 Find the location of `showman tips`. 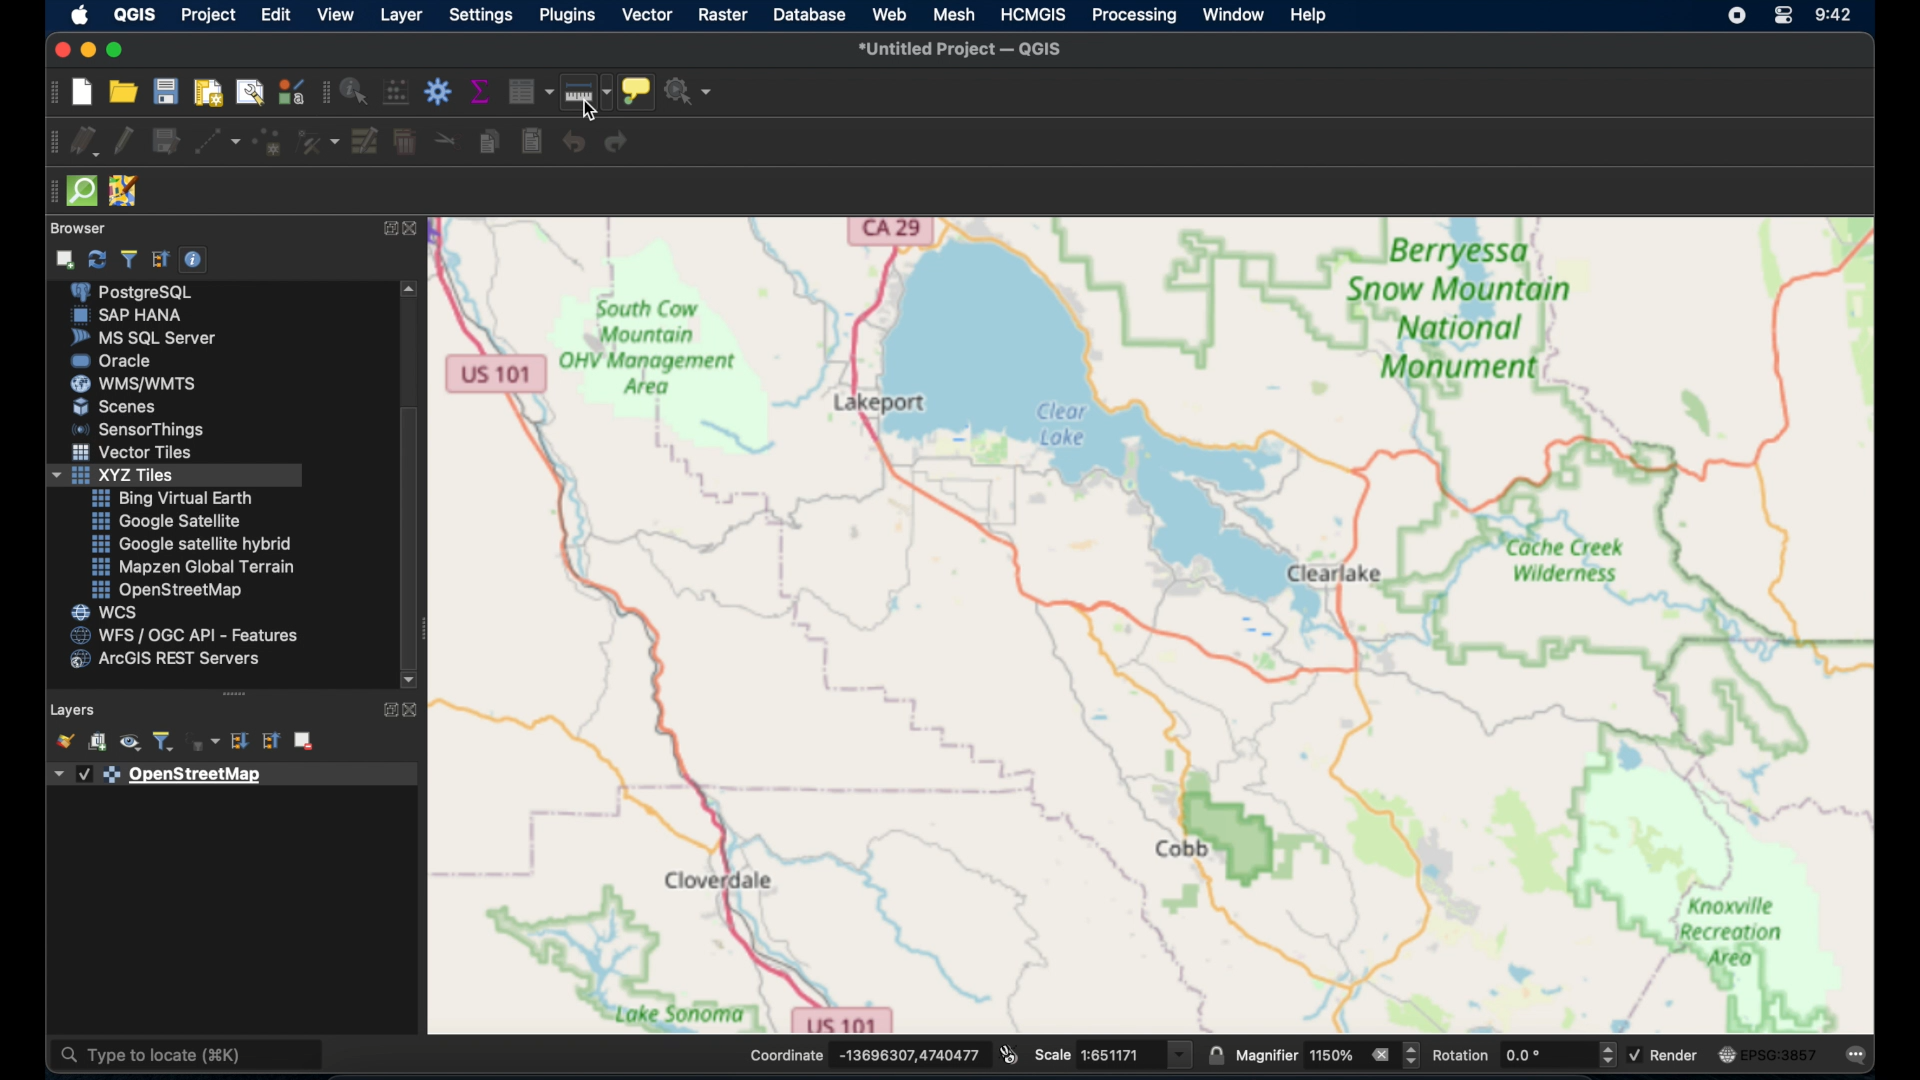

showman tips is located at coordinates (637, 90).